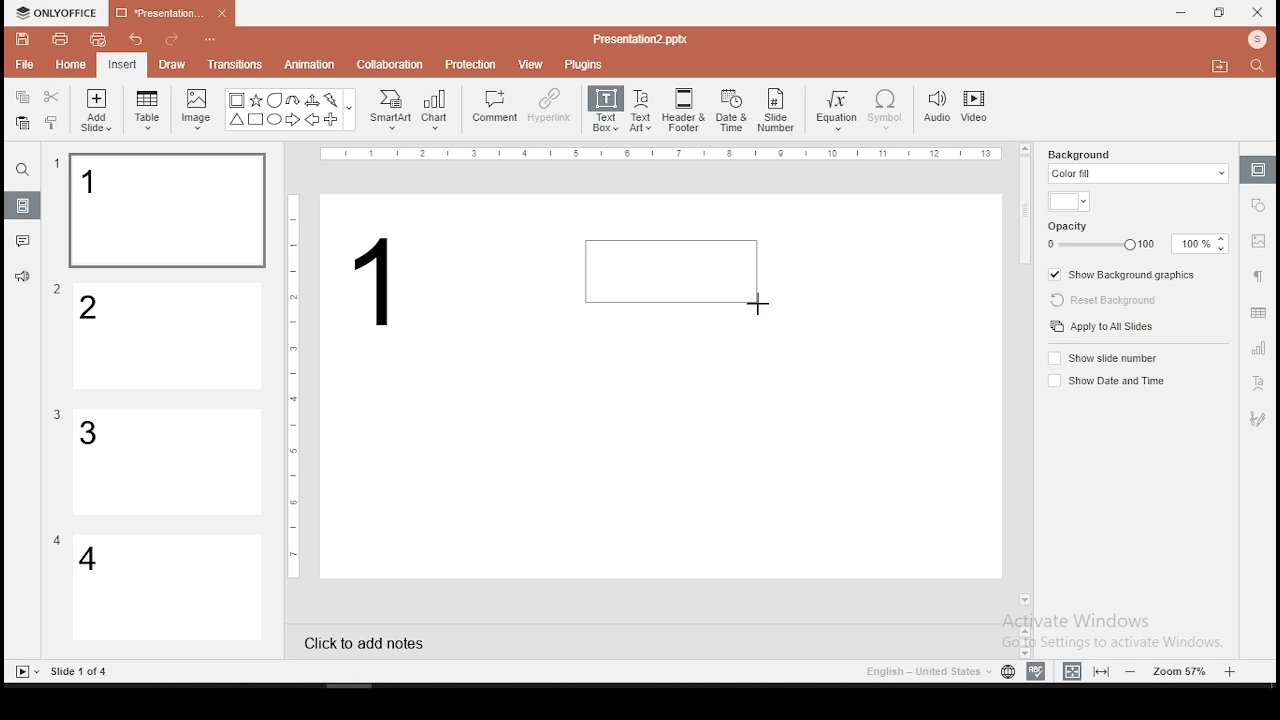 The width and height of the screenshot is (1280, 720). Describe the element at coordinates (1257, 384) in the screenshot. I see `text art tool` at that location.